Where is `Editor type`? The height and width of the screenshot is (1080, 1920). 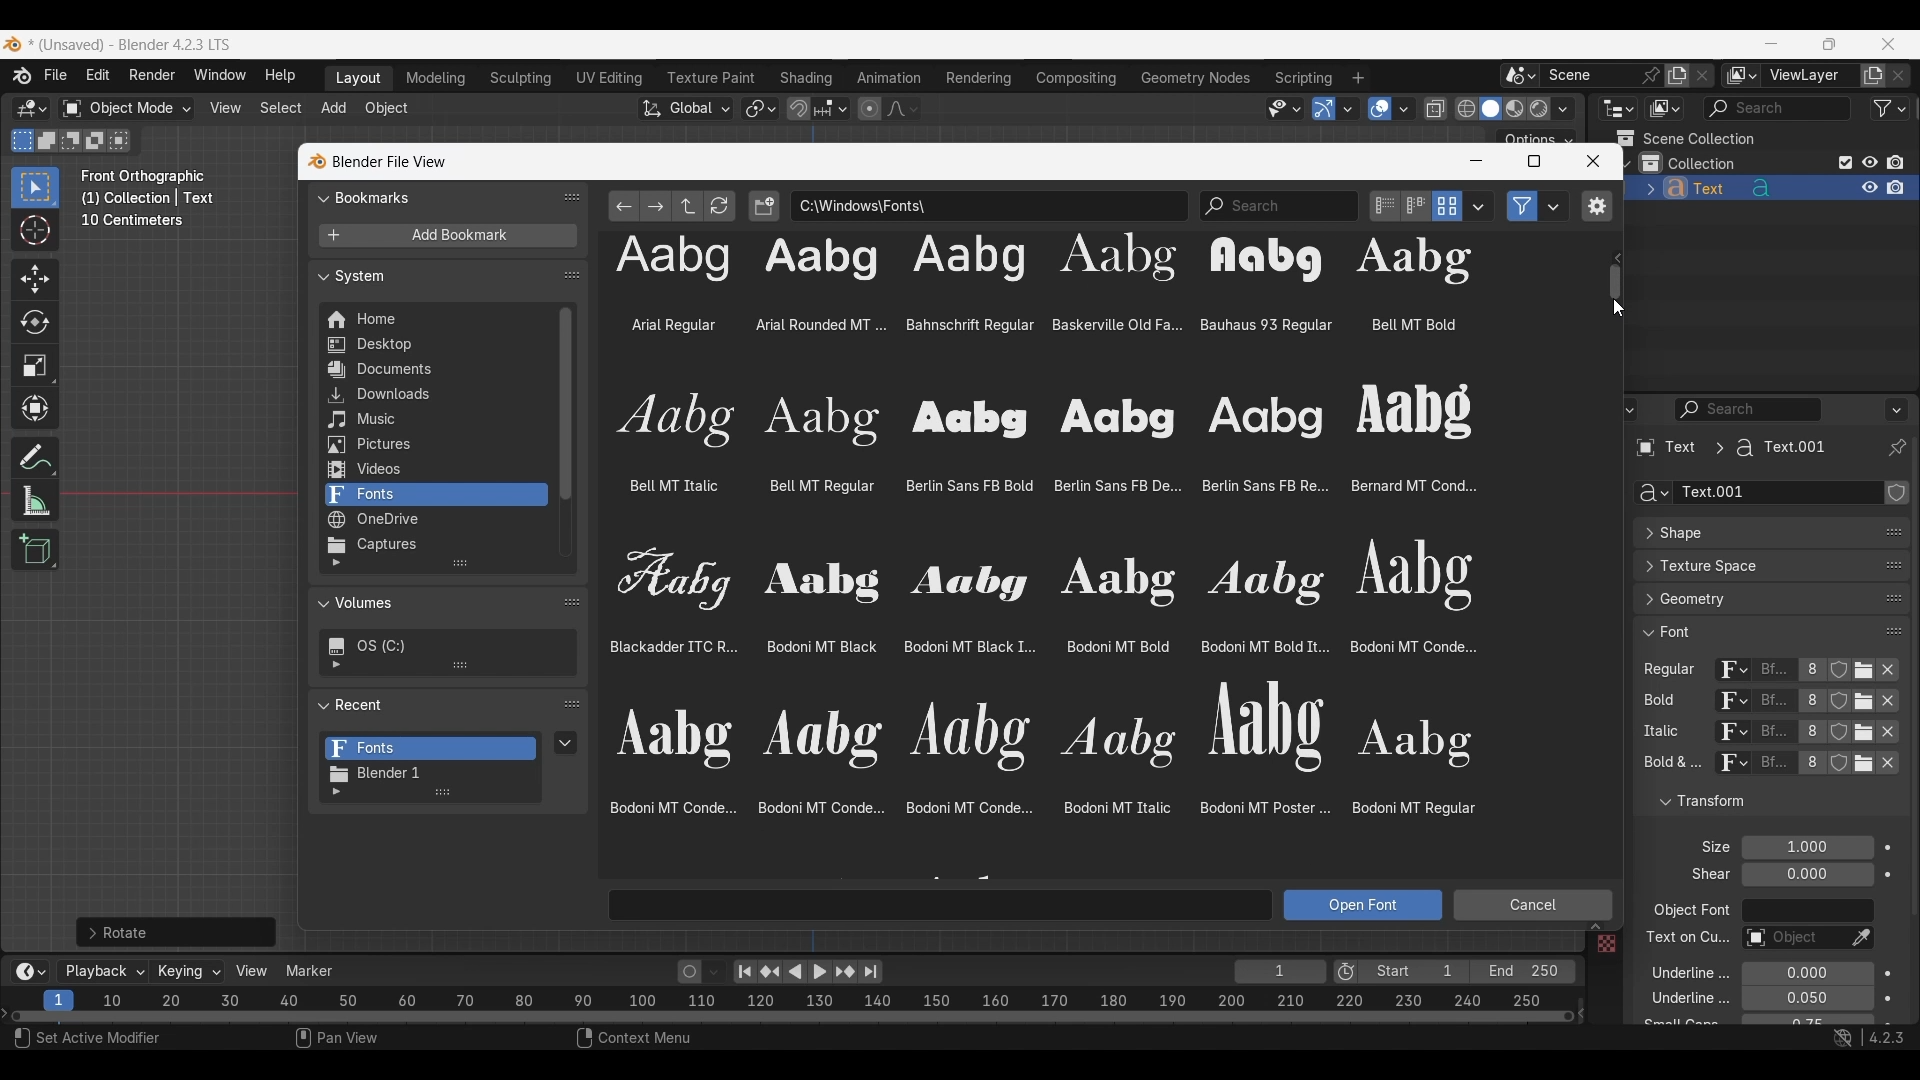
Editor type is located at coordinates (1618, 108).